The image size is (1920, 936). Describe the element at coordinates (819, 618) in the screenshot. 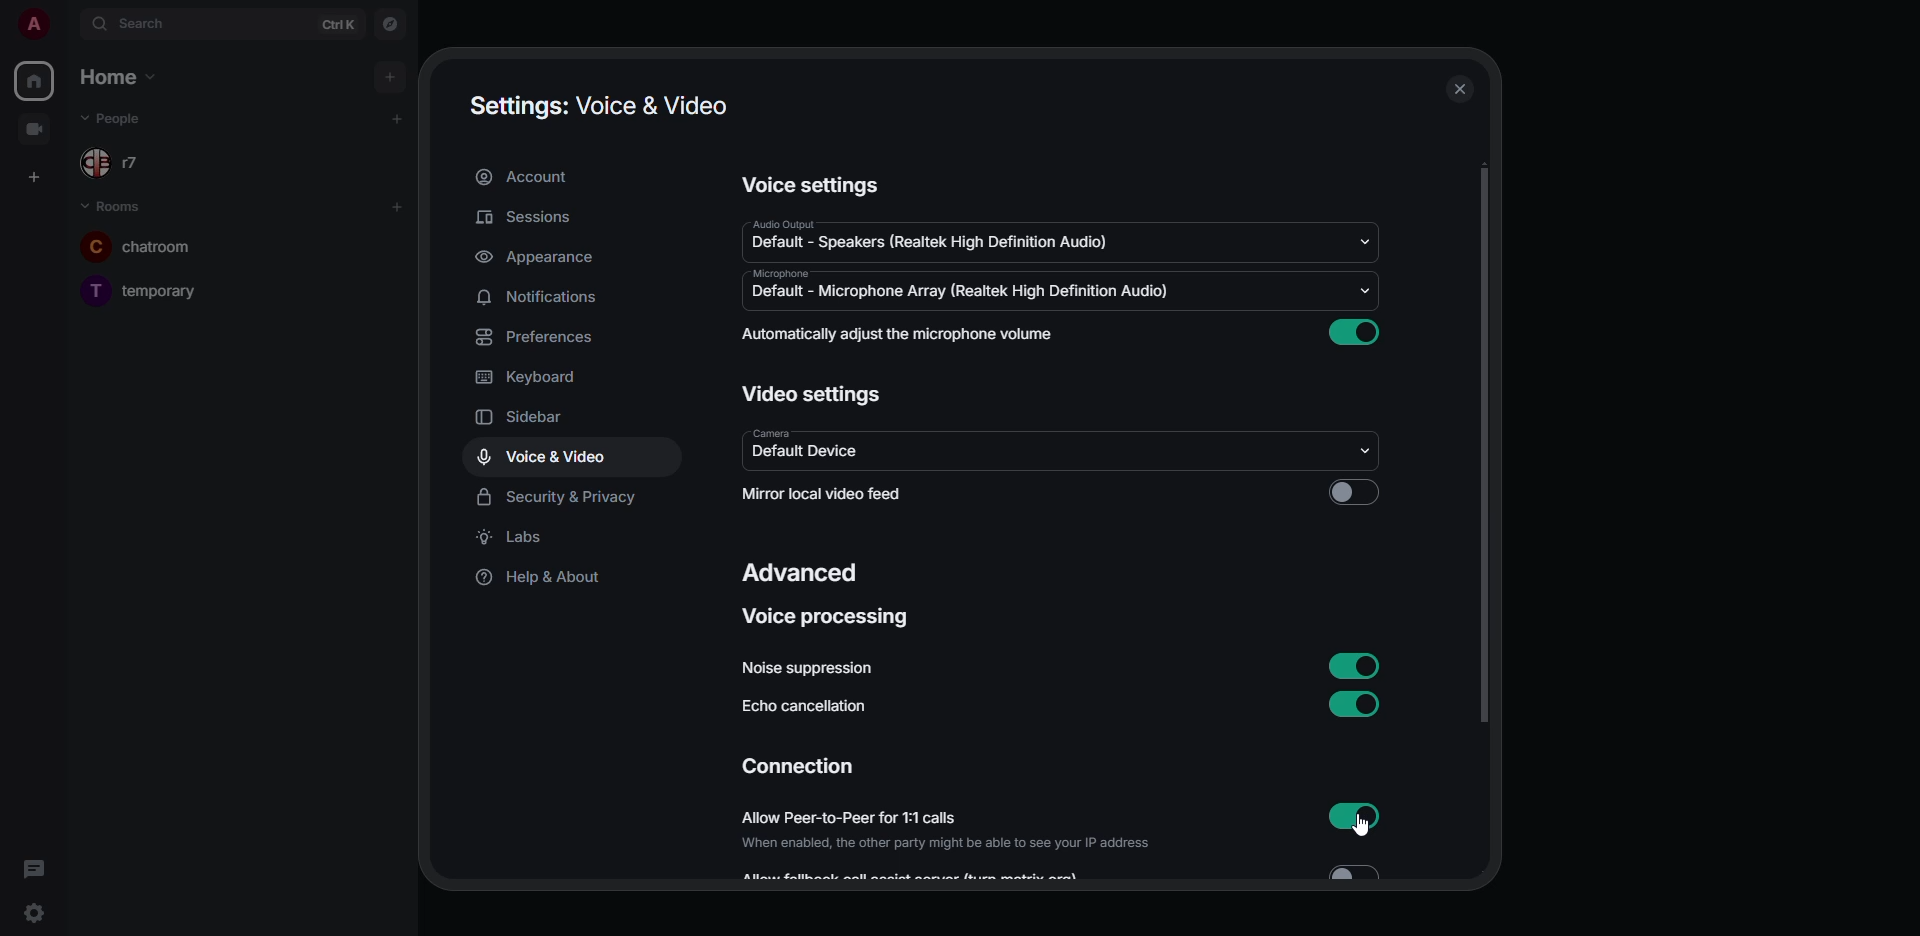

I see `voice processing` at that location.